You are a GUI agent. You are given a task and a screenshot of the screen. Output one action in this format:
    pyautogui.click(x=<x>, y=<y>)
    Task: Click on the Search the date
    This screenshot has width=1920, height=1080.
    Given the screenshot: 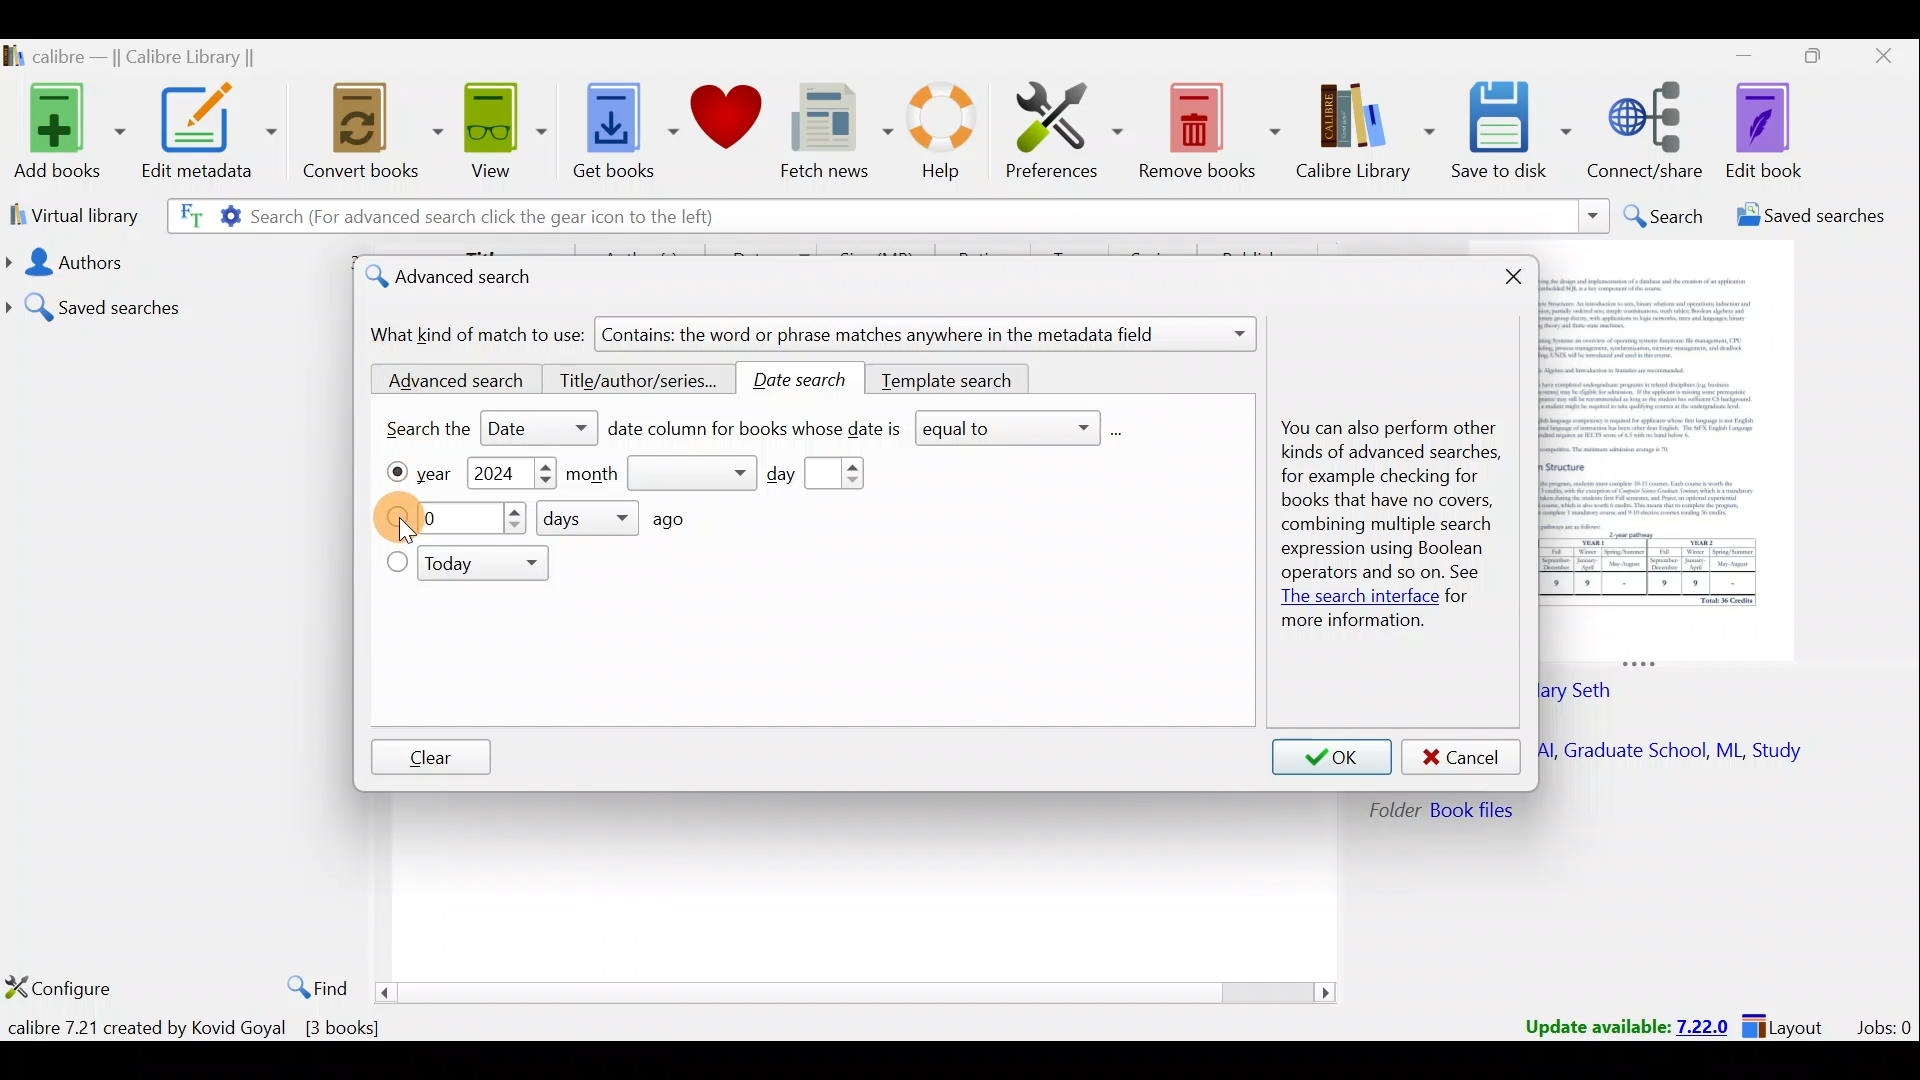 What is the action you would take?
    pyautogui.click(x=474, y=431)
    